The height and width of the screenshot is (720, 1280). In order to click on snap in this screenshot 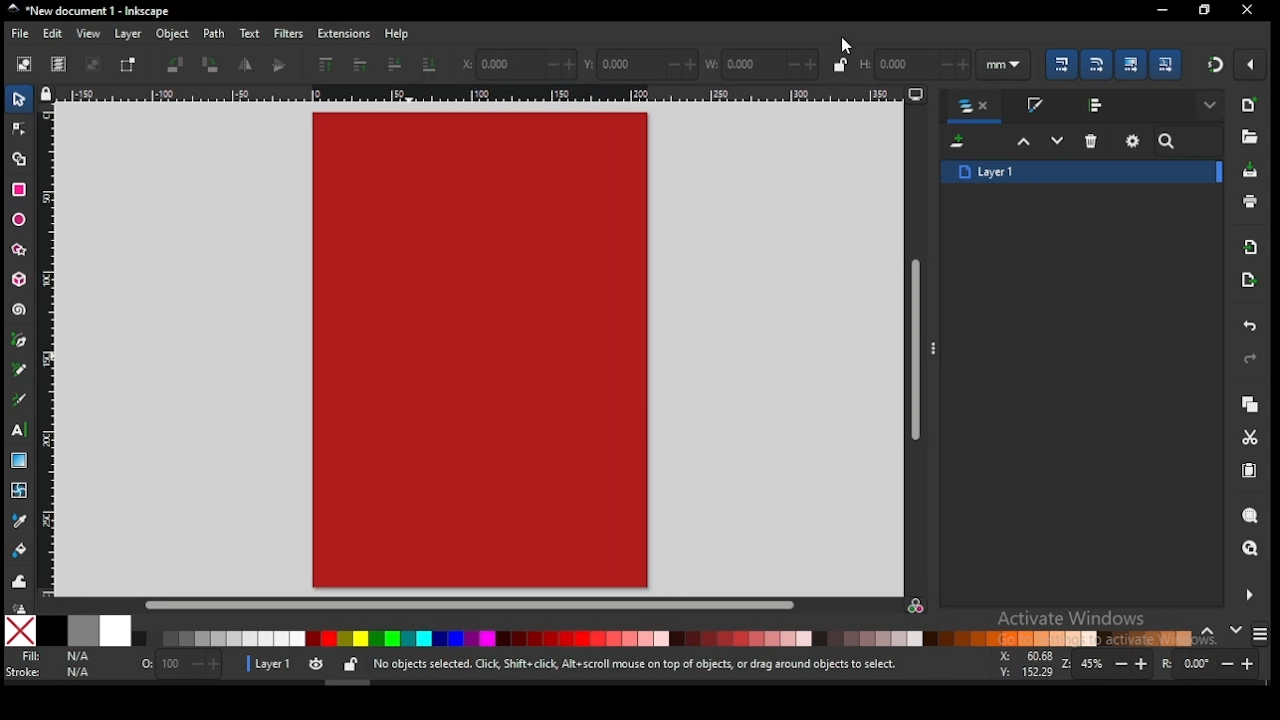, I will do `click(1216, 64)`.